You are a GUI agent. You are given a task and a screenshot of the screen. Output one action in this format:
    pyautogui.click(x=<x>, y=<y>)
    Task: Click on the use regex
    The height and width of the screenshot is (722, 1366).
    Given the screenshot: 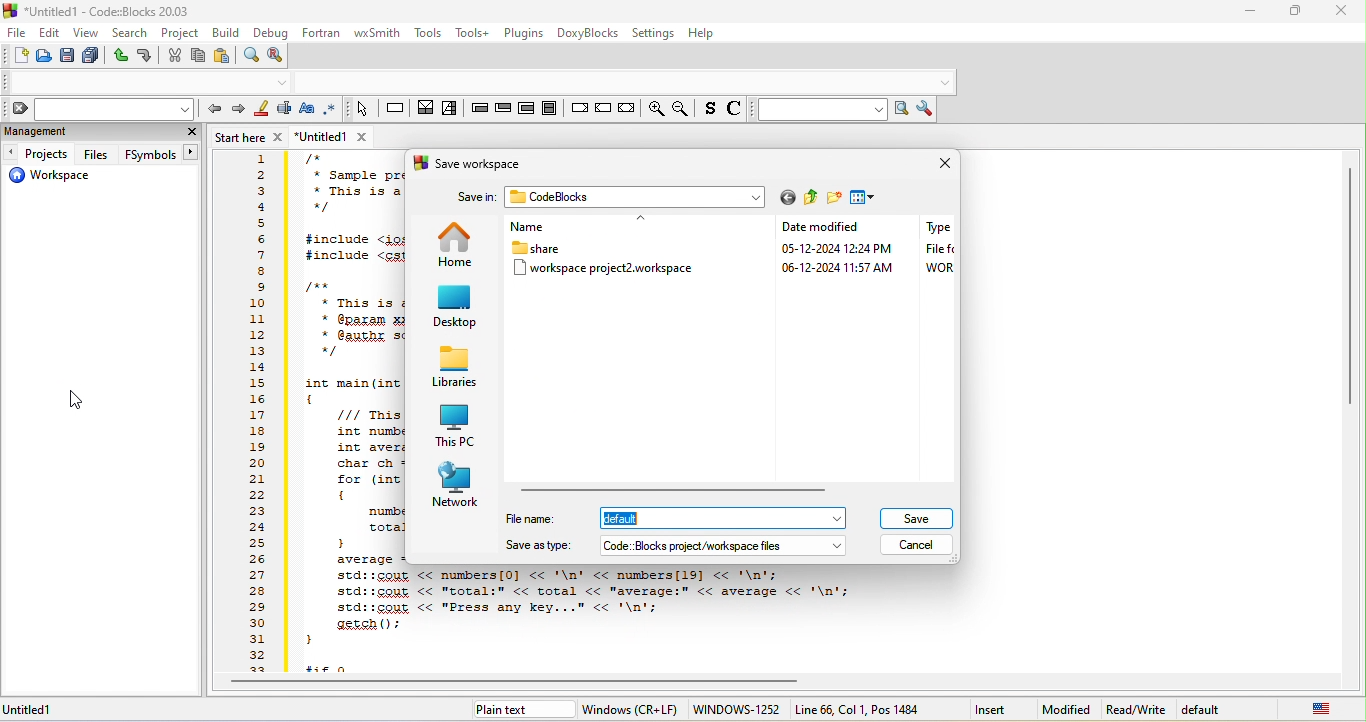 What is the action you would take?
    pyautogui.click(x=332, y=109)
    